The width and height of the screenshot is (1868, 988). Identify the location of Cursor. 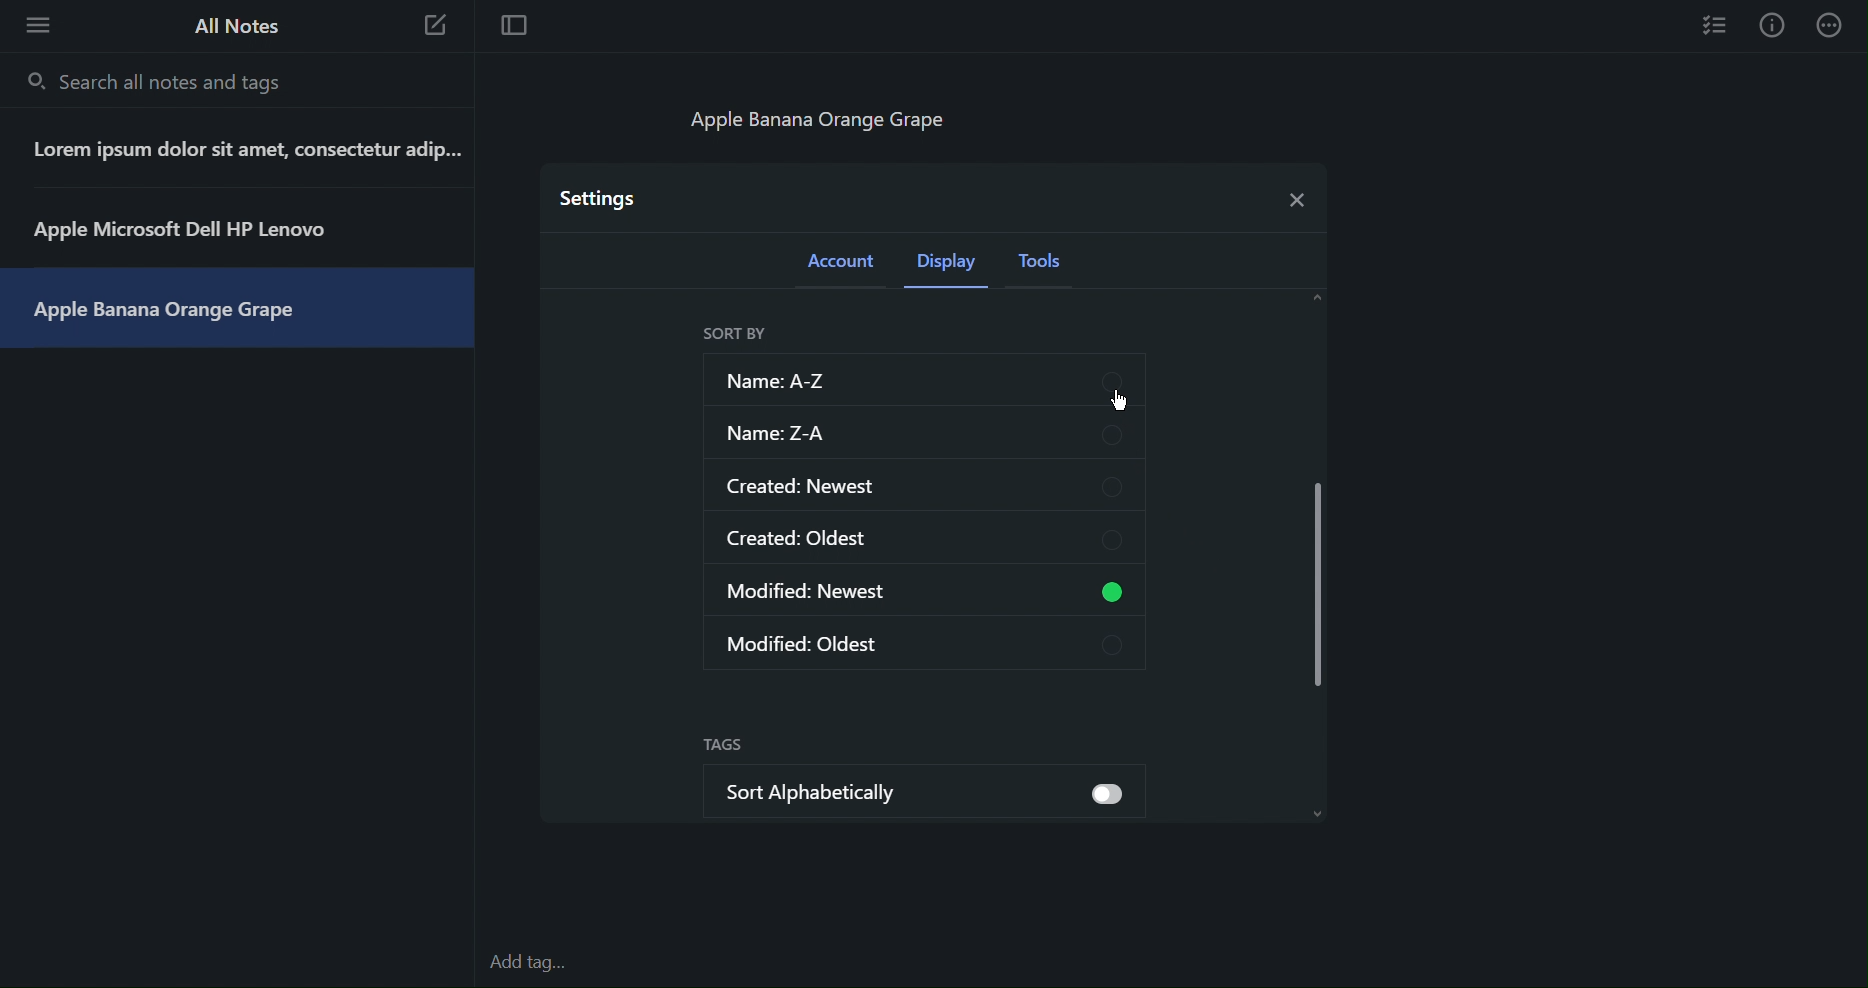
(1125, 405).